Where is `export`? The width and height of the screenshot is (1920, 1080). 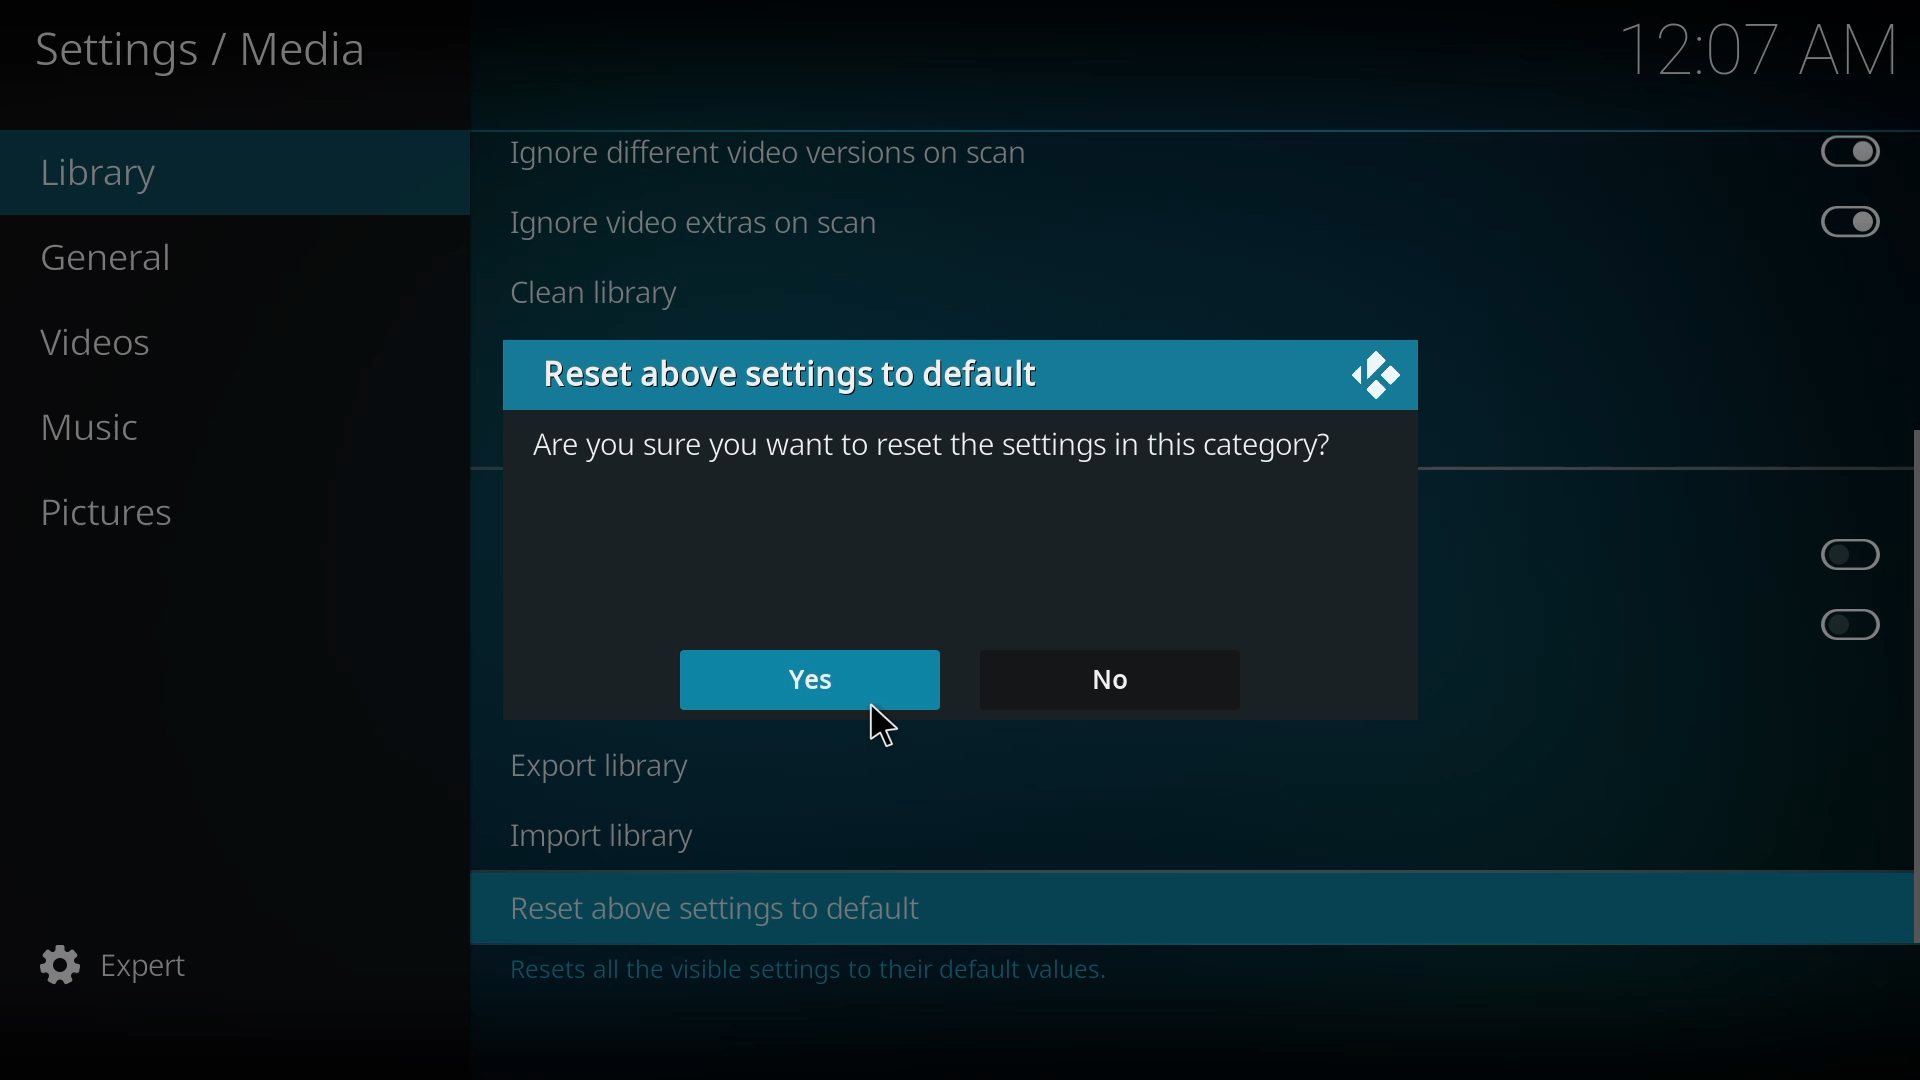
export is located at coordinates (600, 767).